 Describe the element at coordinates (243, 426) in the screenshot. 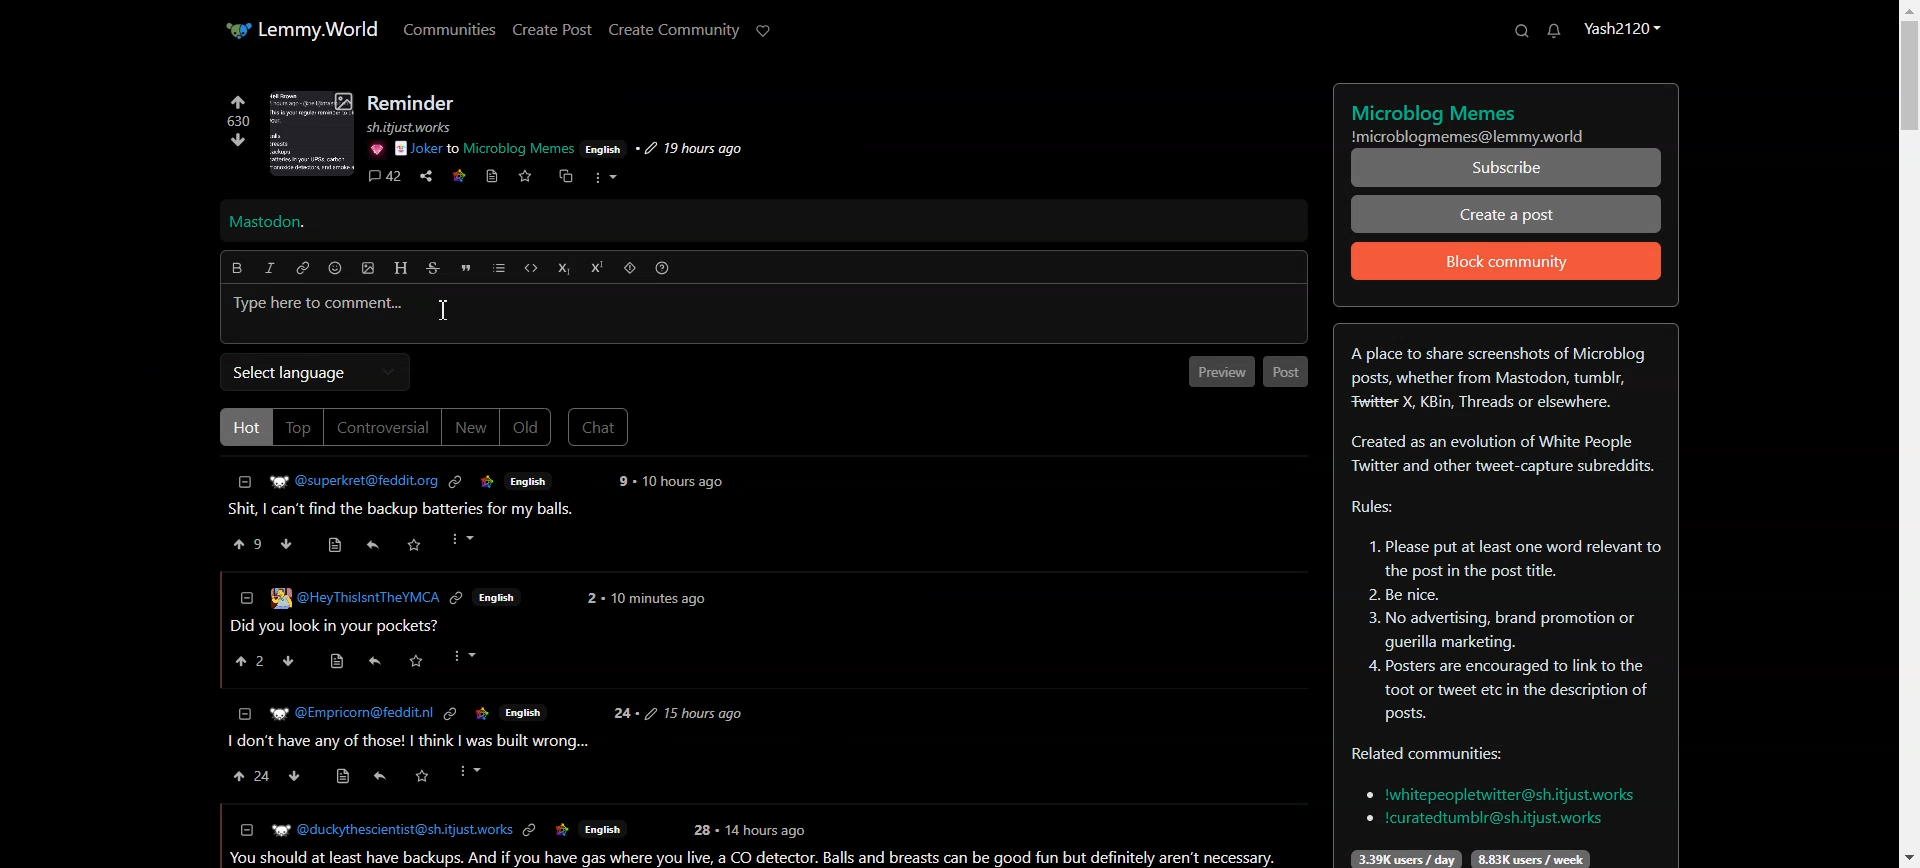

I see `Hot` at that location.